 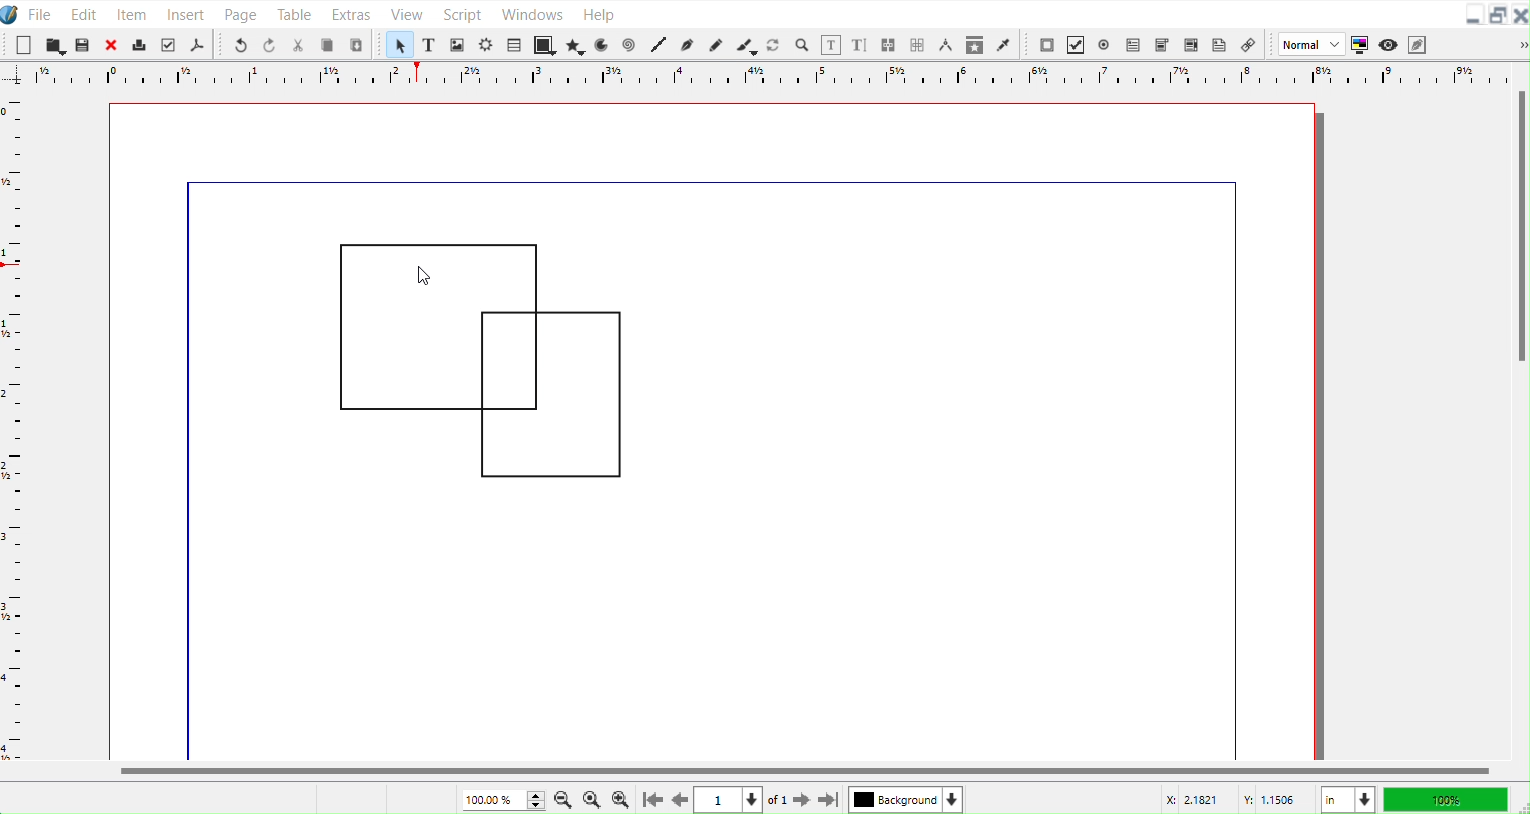 I want to click on PDF Combo Box, so click(x=1162, y=44).